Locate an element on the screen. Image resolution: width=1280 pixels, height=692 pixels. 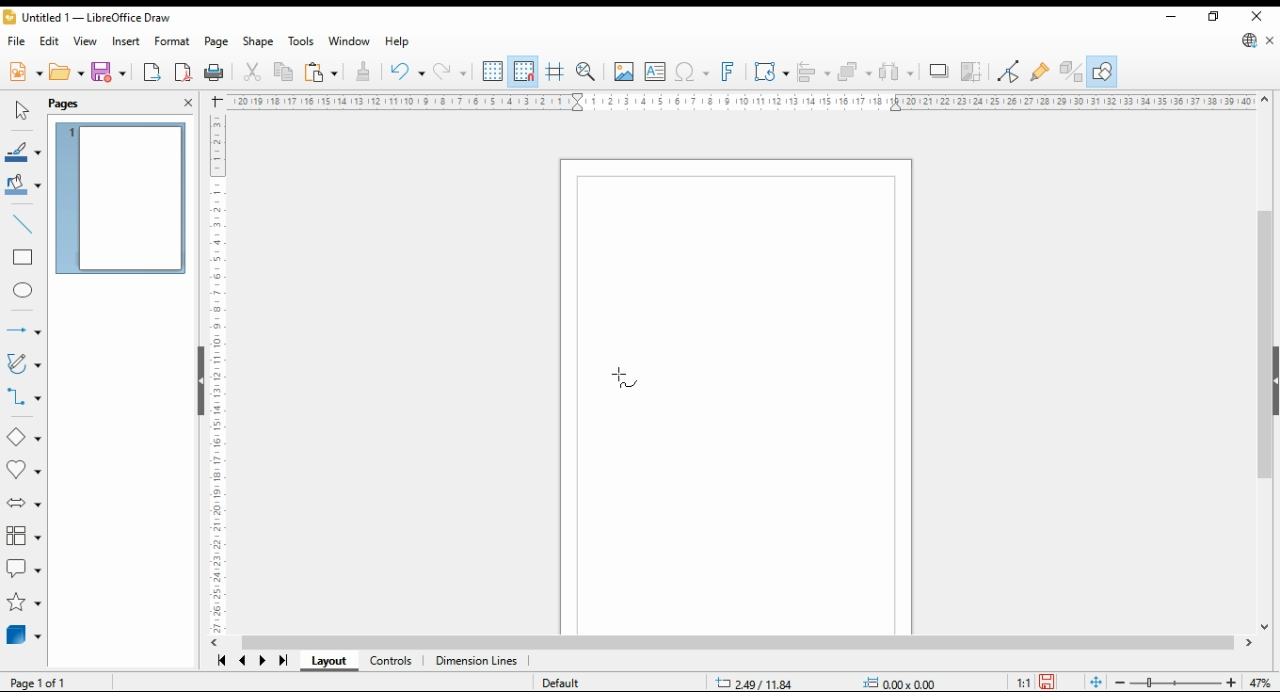
minimize is located at coordinates (1170, 14).